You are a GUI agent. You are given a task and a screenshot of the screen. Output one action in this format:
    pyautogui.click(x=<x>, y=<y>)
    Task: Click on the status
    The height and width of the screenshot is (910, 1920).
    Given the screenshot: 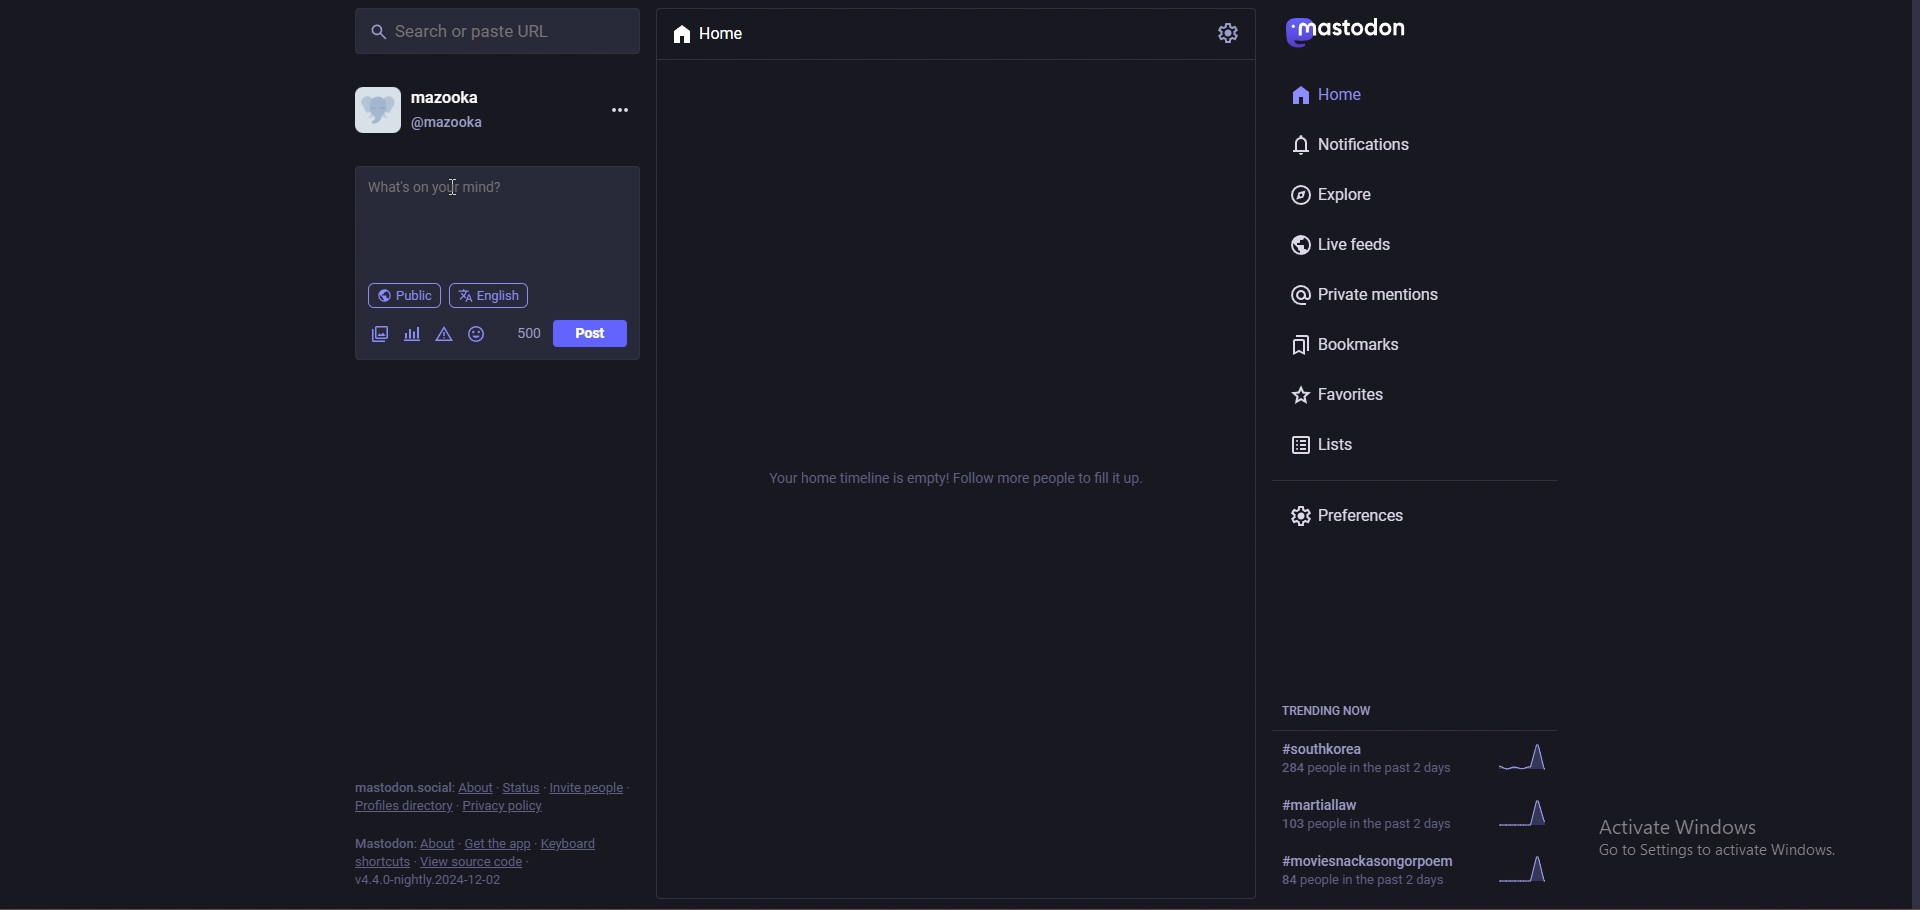 What is the action you would take?
    pyautogui.click(x=520, y=788)
    